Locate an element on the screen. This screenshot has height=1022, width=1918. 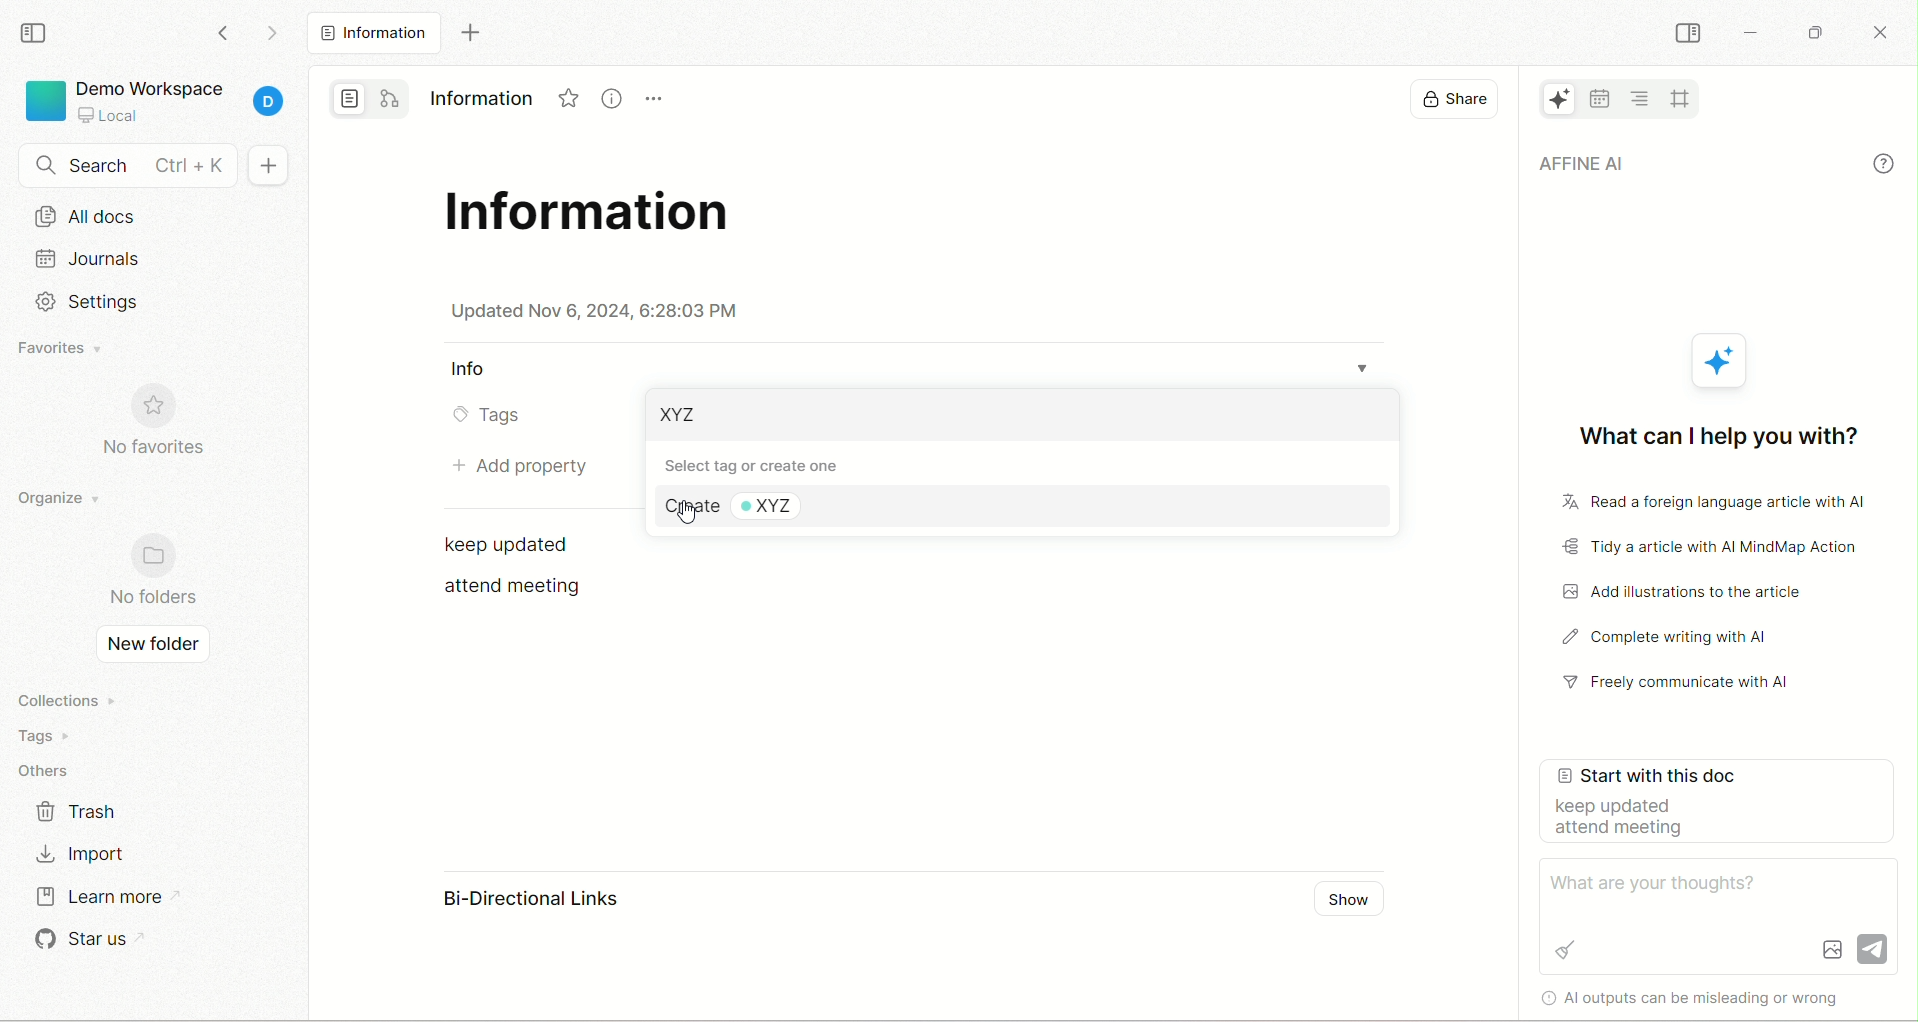
collapse sidebar is located at coordinates (34, 34).